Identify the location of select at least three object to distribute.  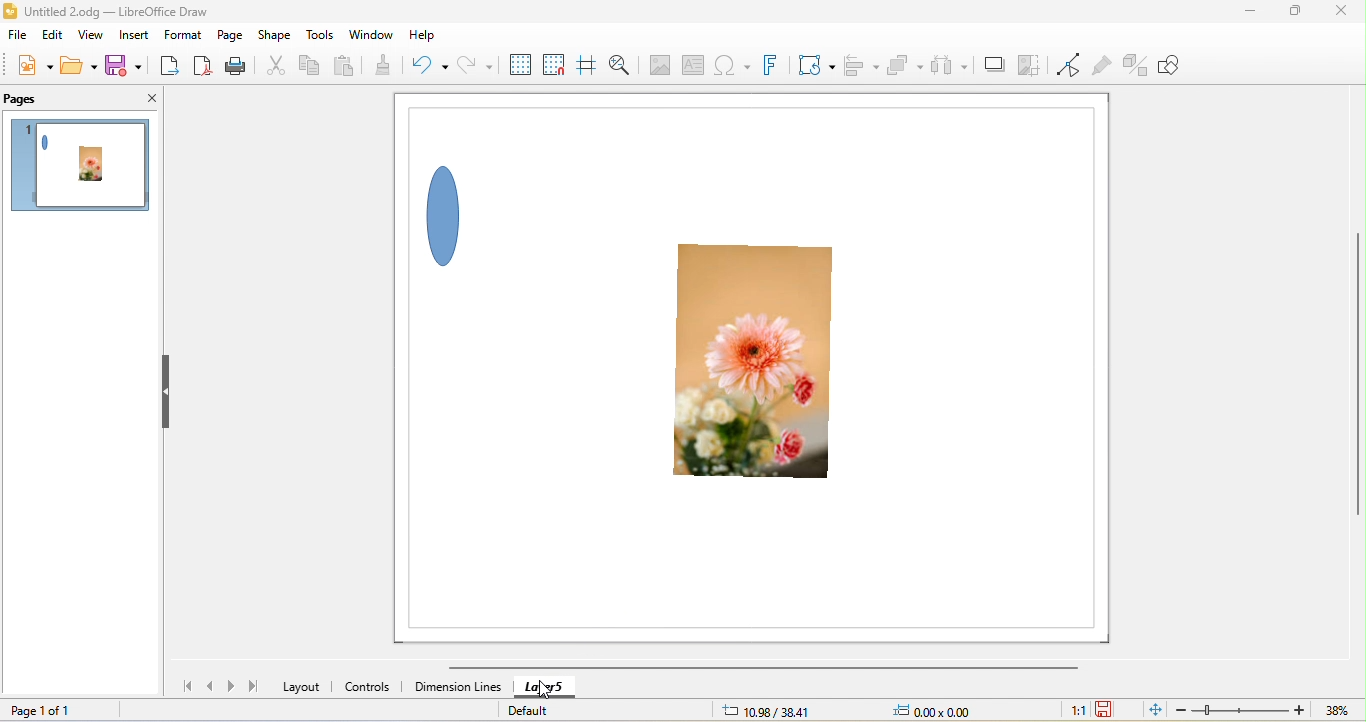
(950, 64).